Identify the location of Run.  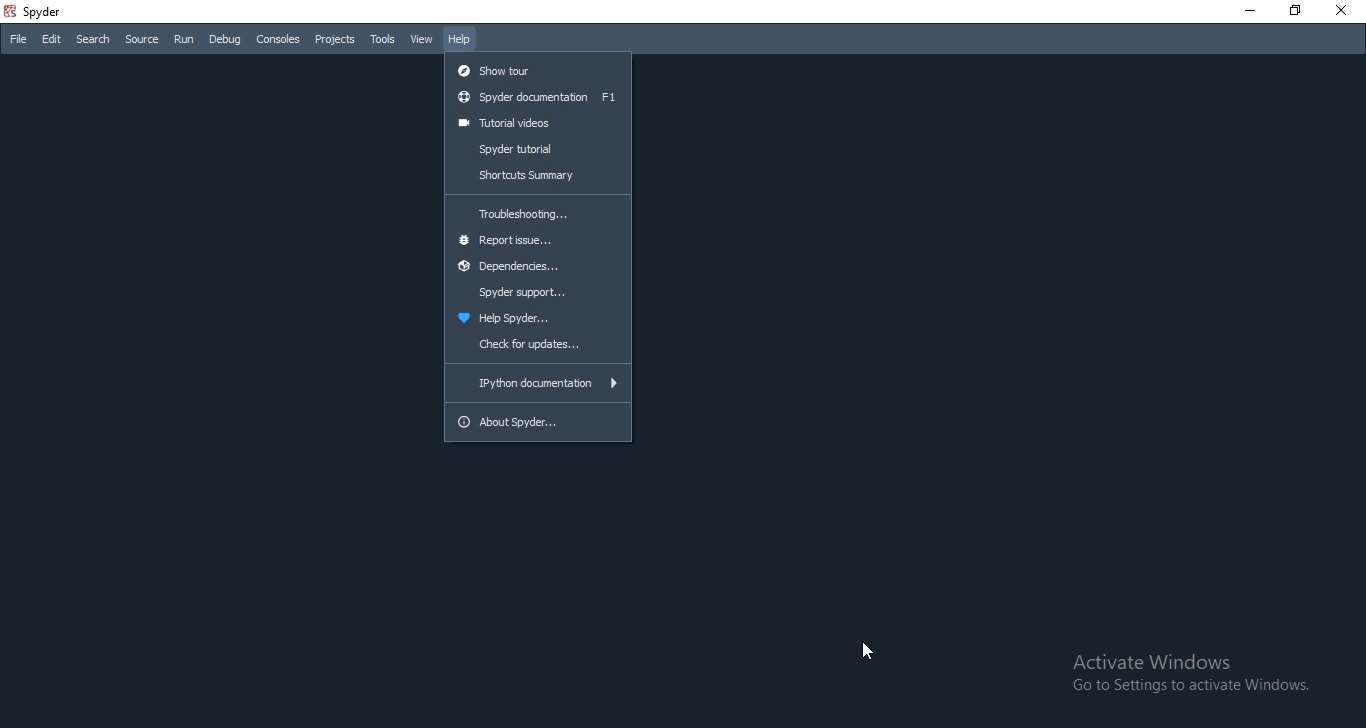
(182, 39).